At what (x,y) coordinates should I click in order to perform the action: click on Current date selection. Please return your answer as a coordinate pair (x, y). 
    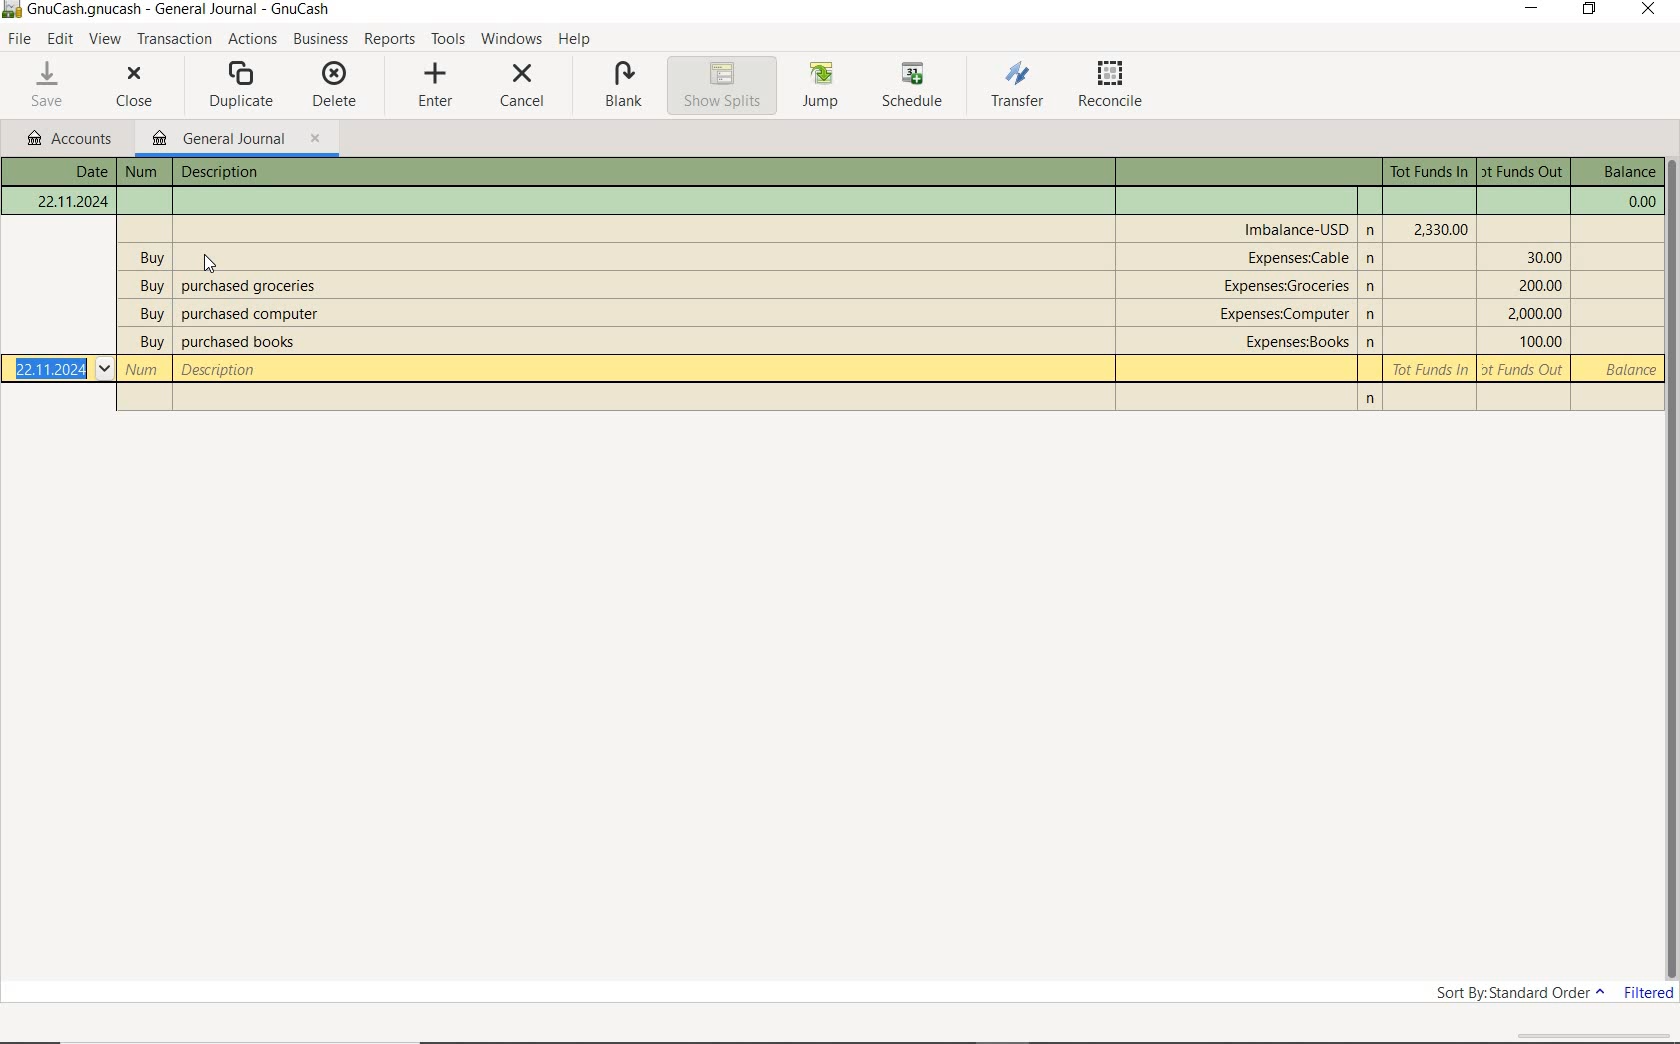
    Looking at the image, I should click on (52, 368).